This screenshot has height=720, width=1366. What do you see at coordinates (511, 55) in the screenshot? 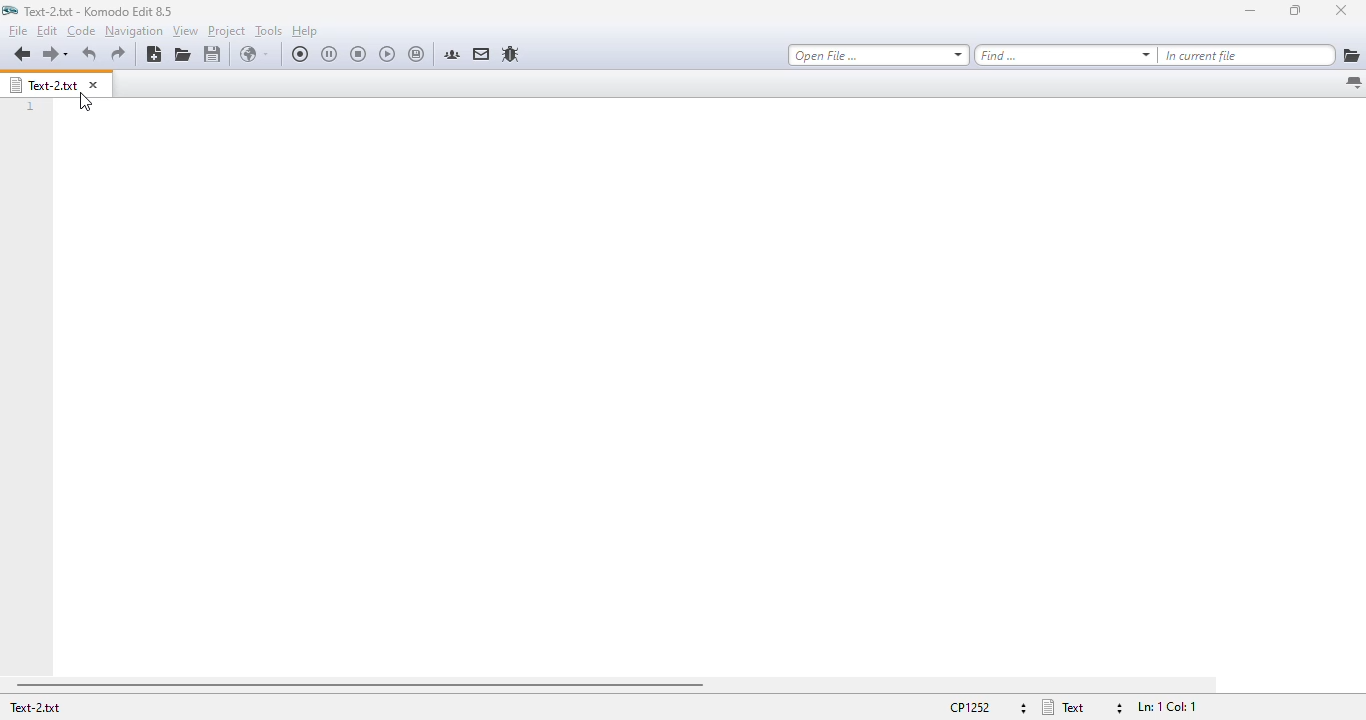
I see `report a bug in the komodo bugzilla database` at bounding box center [511, 55].